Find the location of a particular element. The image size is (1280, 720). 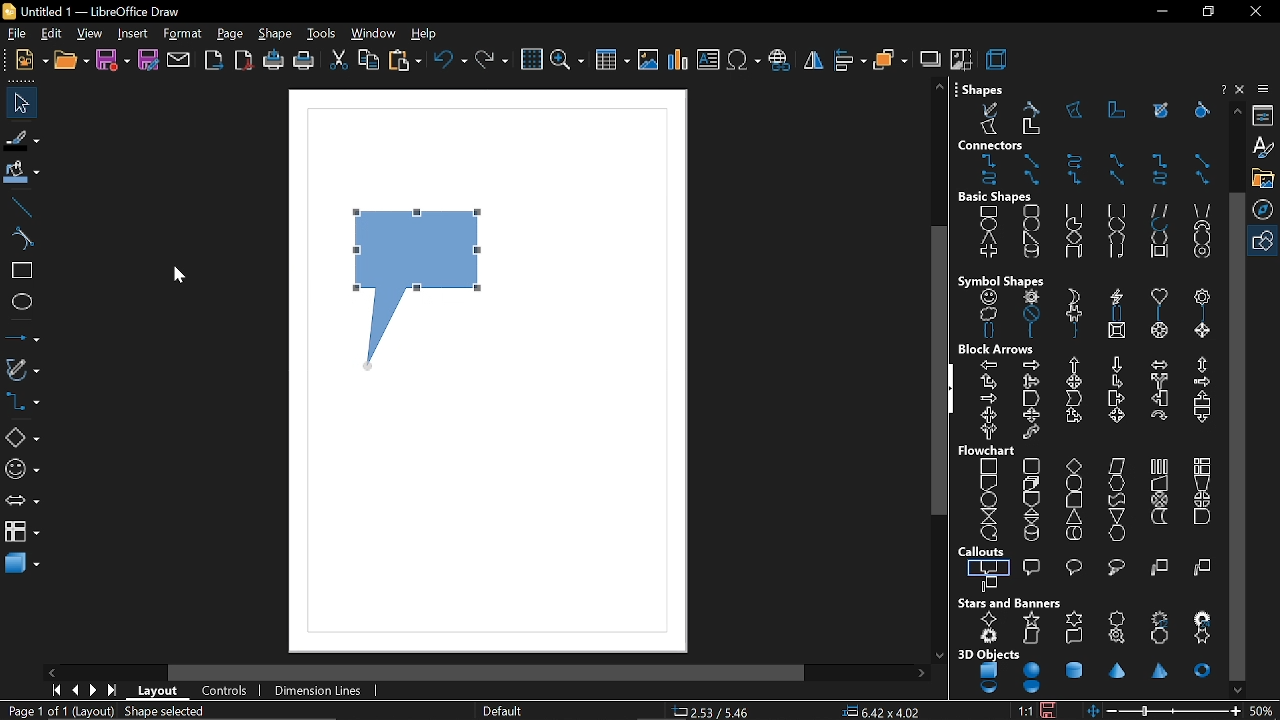

left arrow is located at coordinates (990, 364).